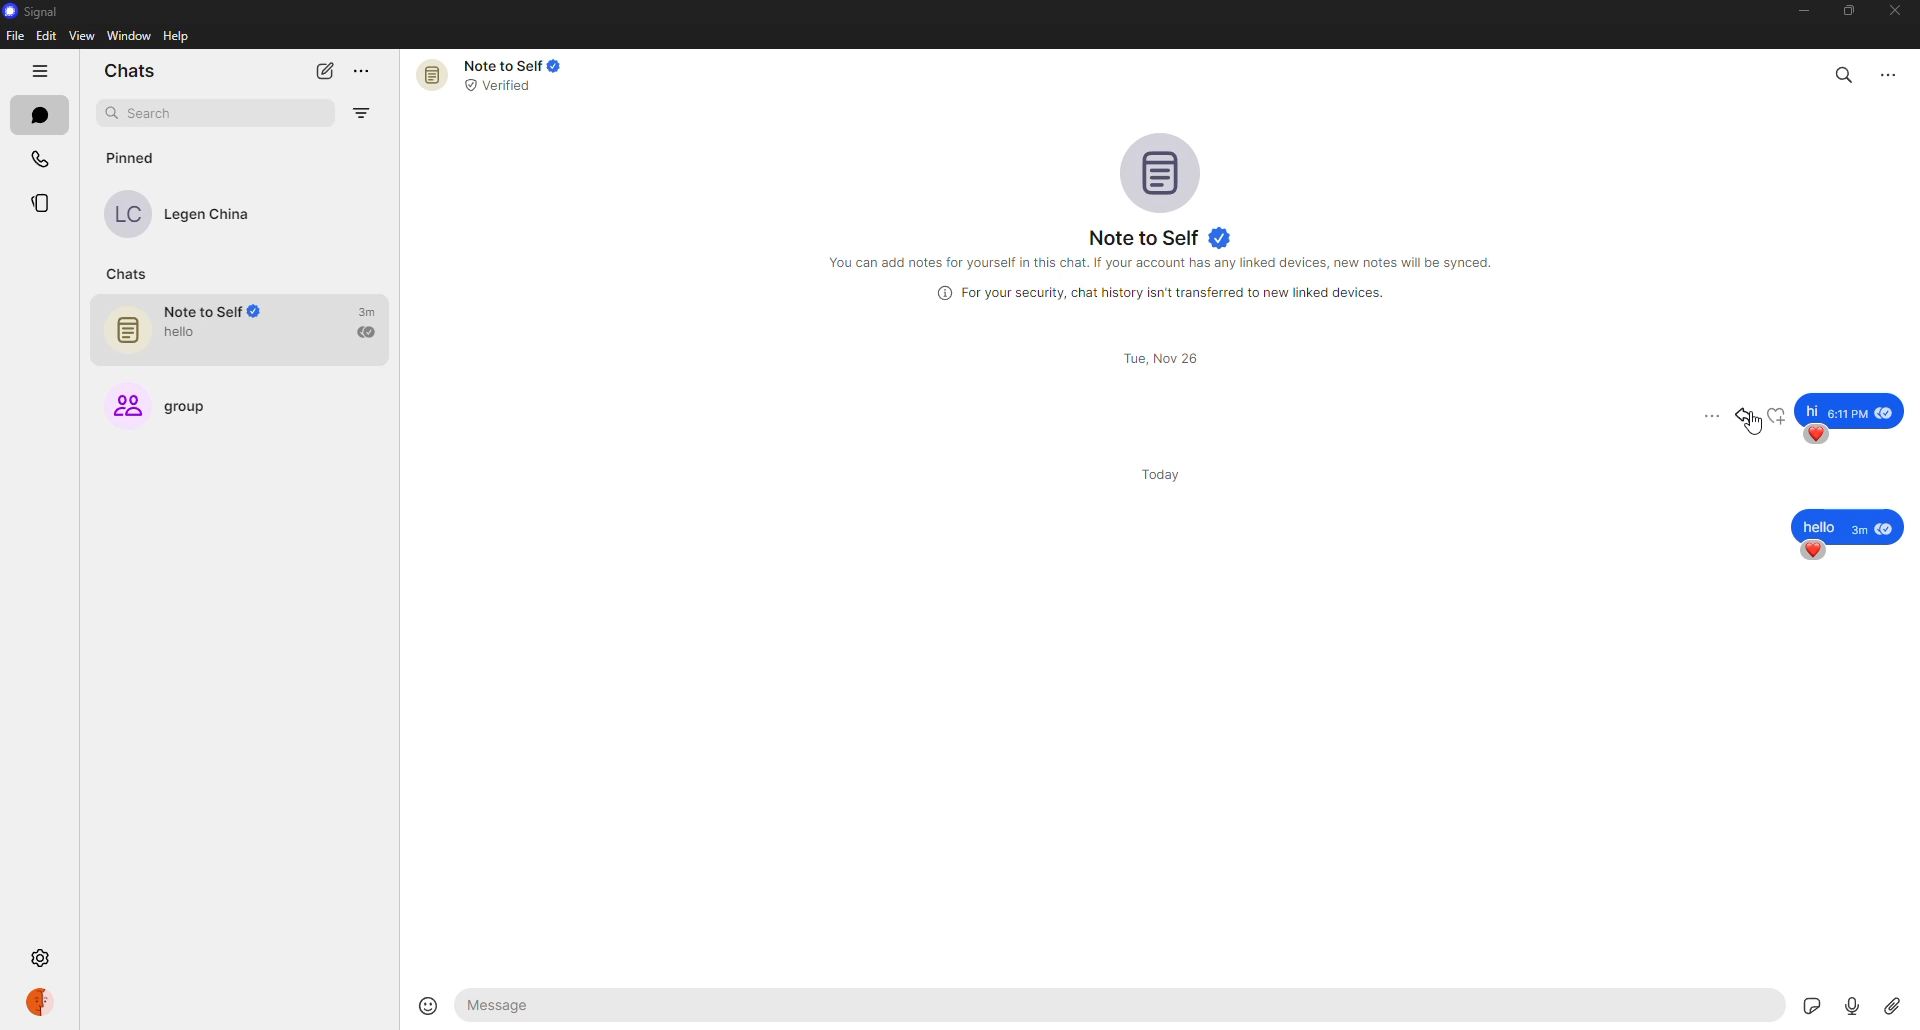 The height and width of the screenshot is (1030, 1920). Describe the element at coordinates (249, 331) in the screenshot. I see `note to self` at that location.